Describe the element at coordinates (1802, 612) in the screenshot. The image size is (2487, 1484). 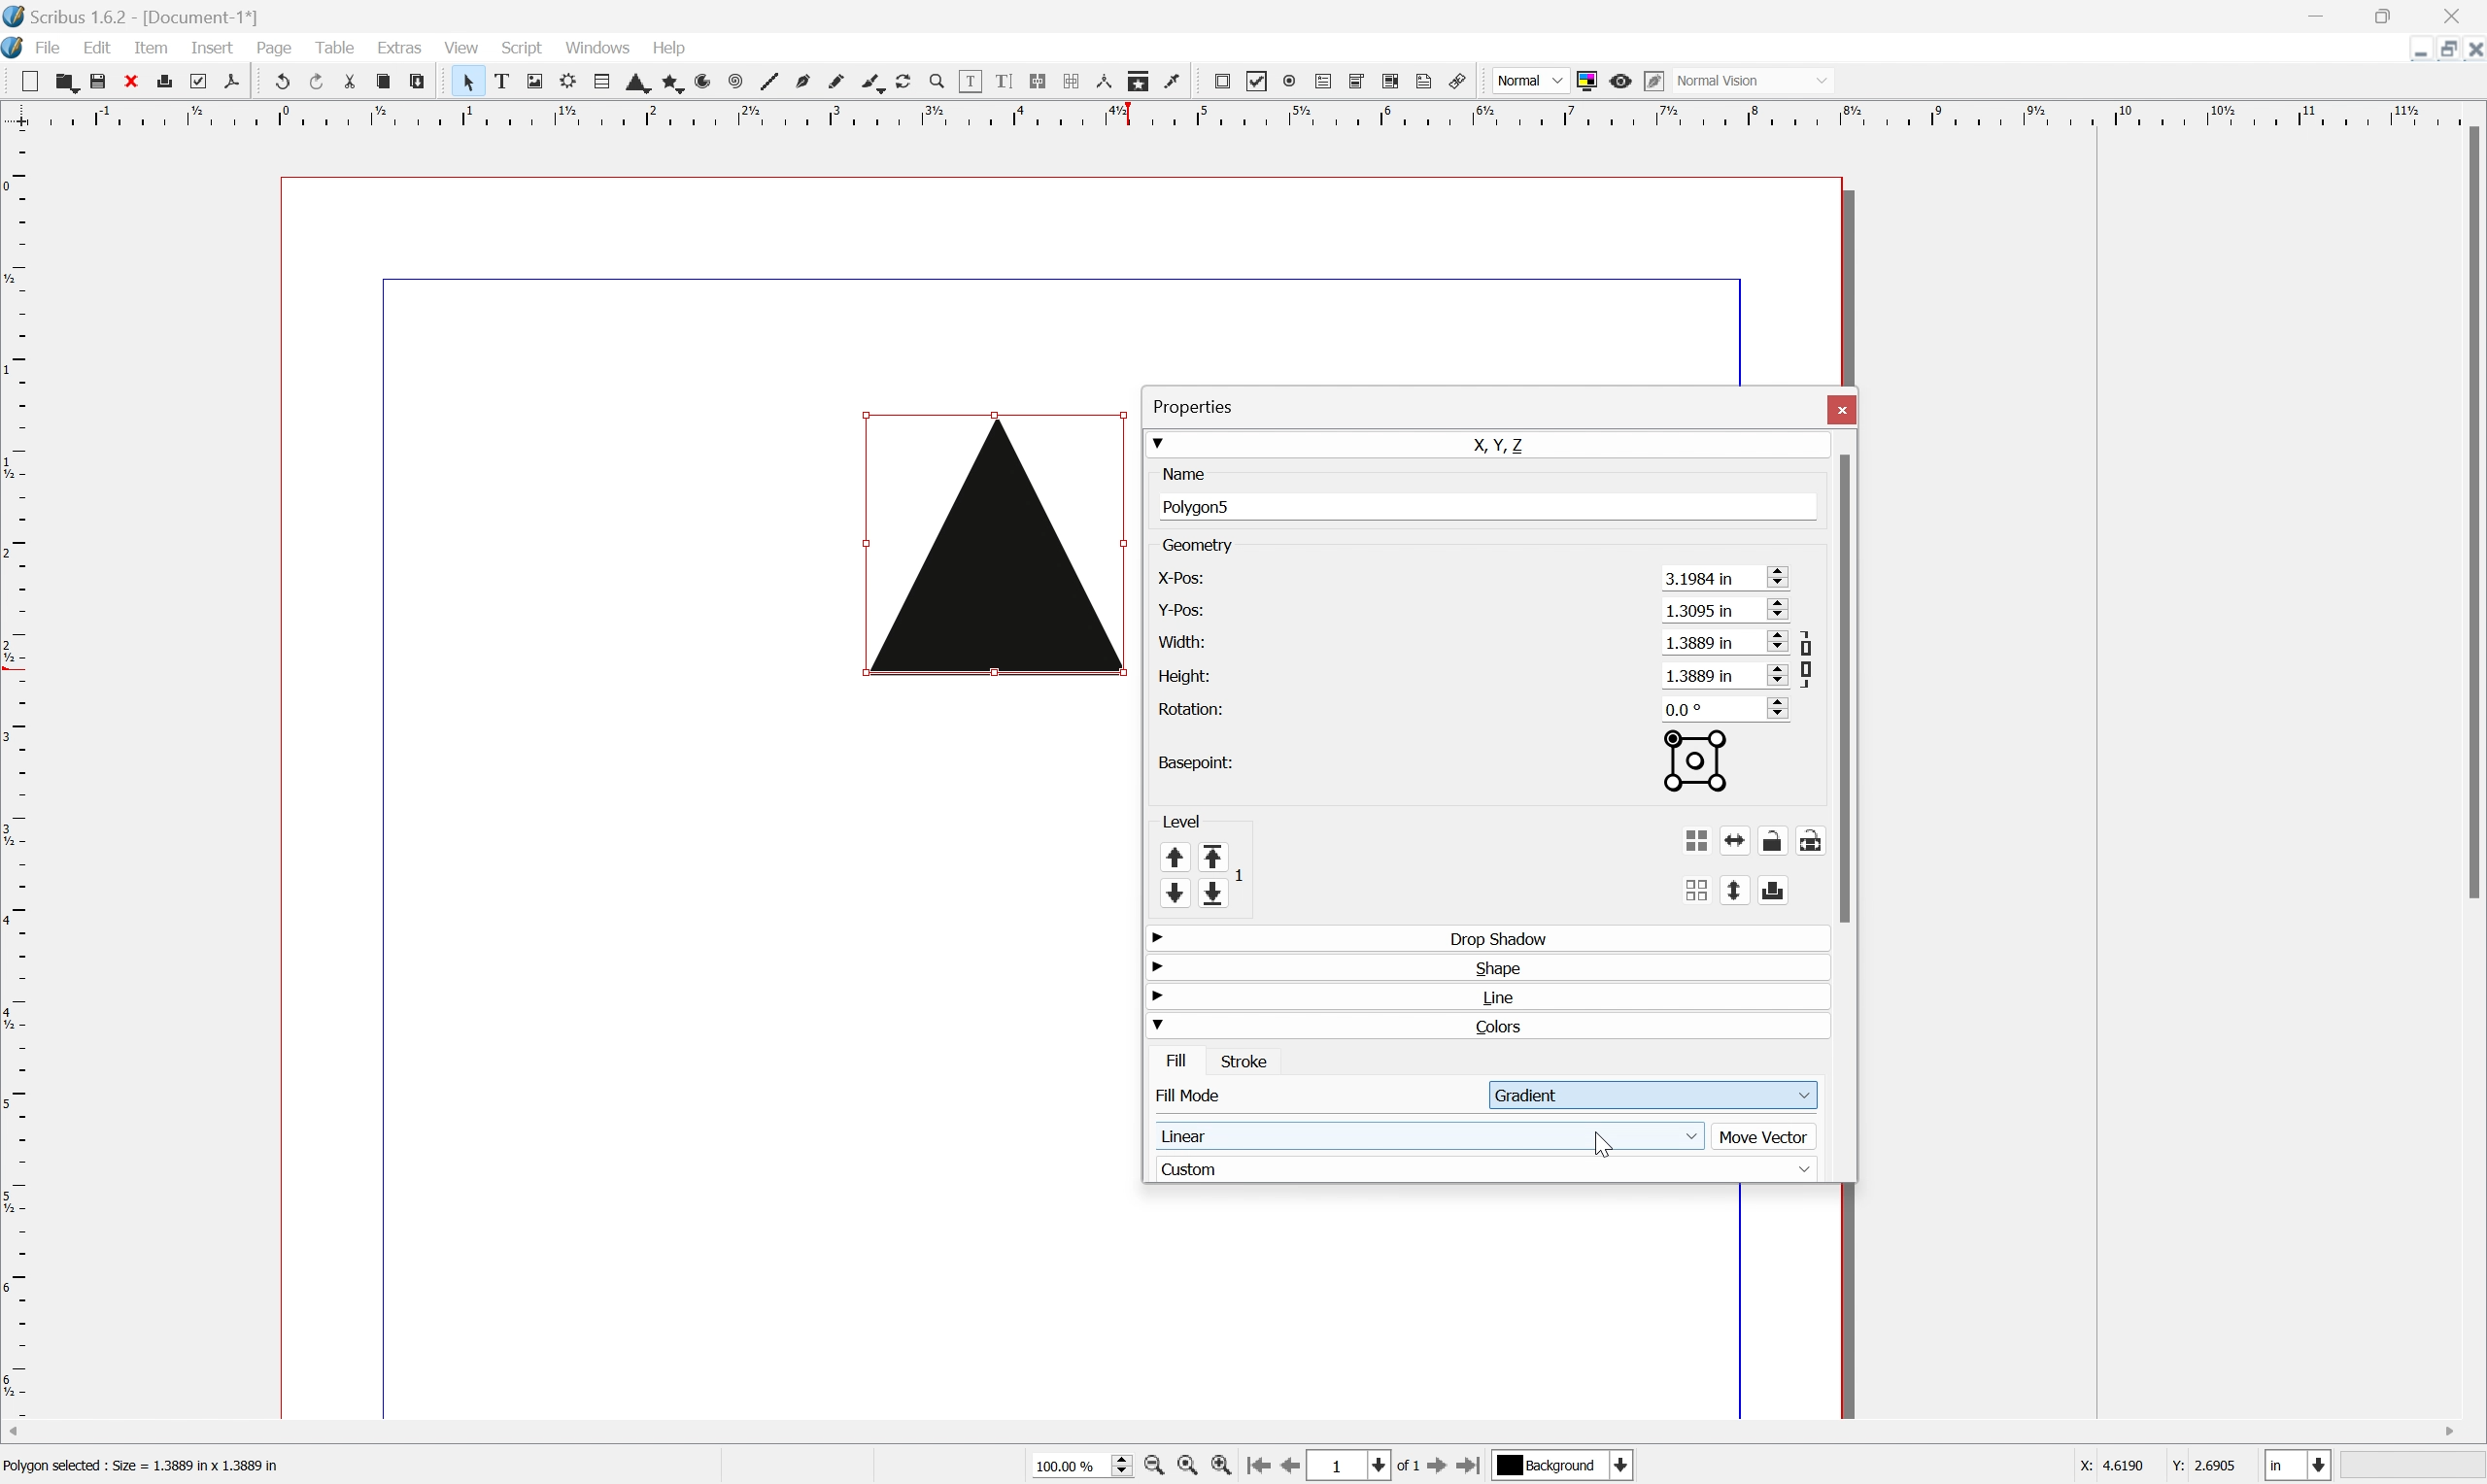
I see `Scroll` at that location.